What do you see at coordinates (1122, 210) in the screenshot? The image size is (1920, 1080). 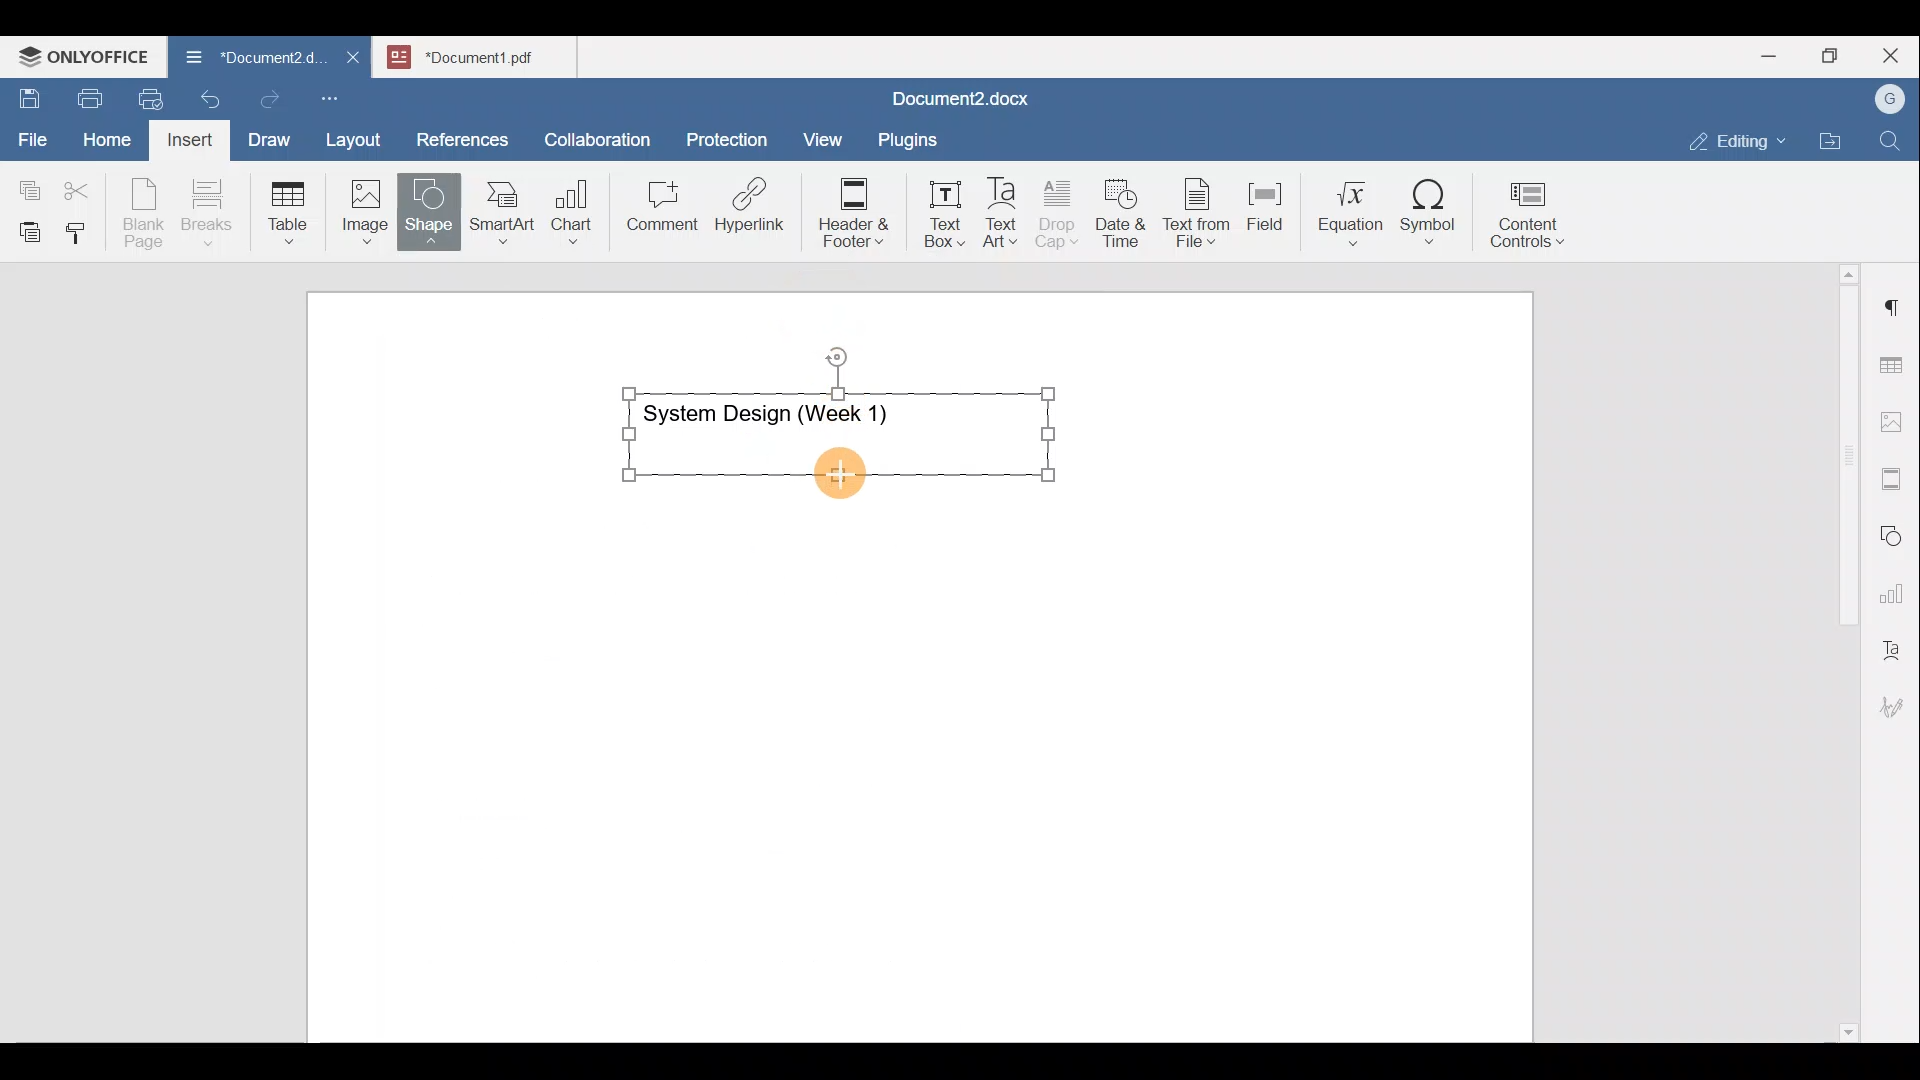 I see `Date & time` at bounding box center [1122, 210].